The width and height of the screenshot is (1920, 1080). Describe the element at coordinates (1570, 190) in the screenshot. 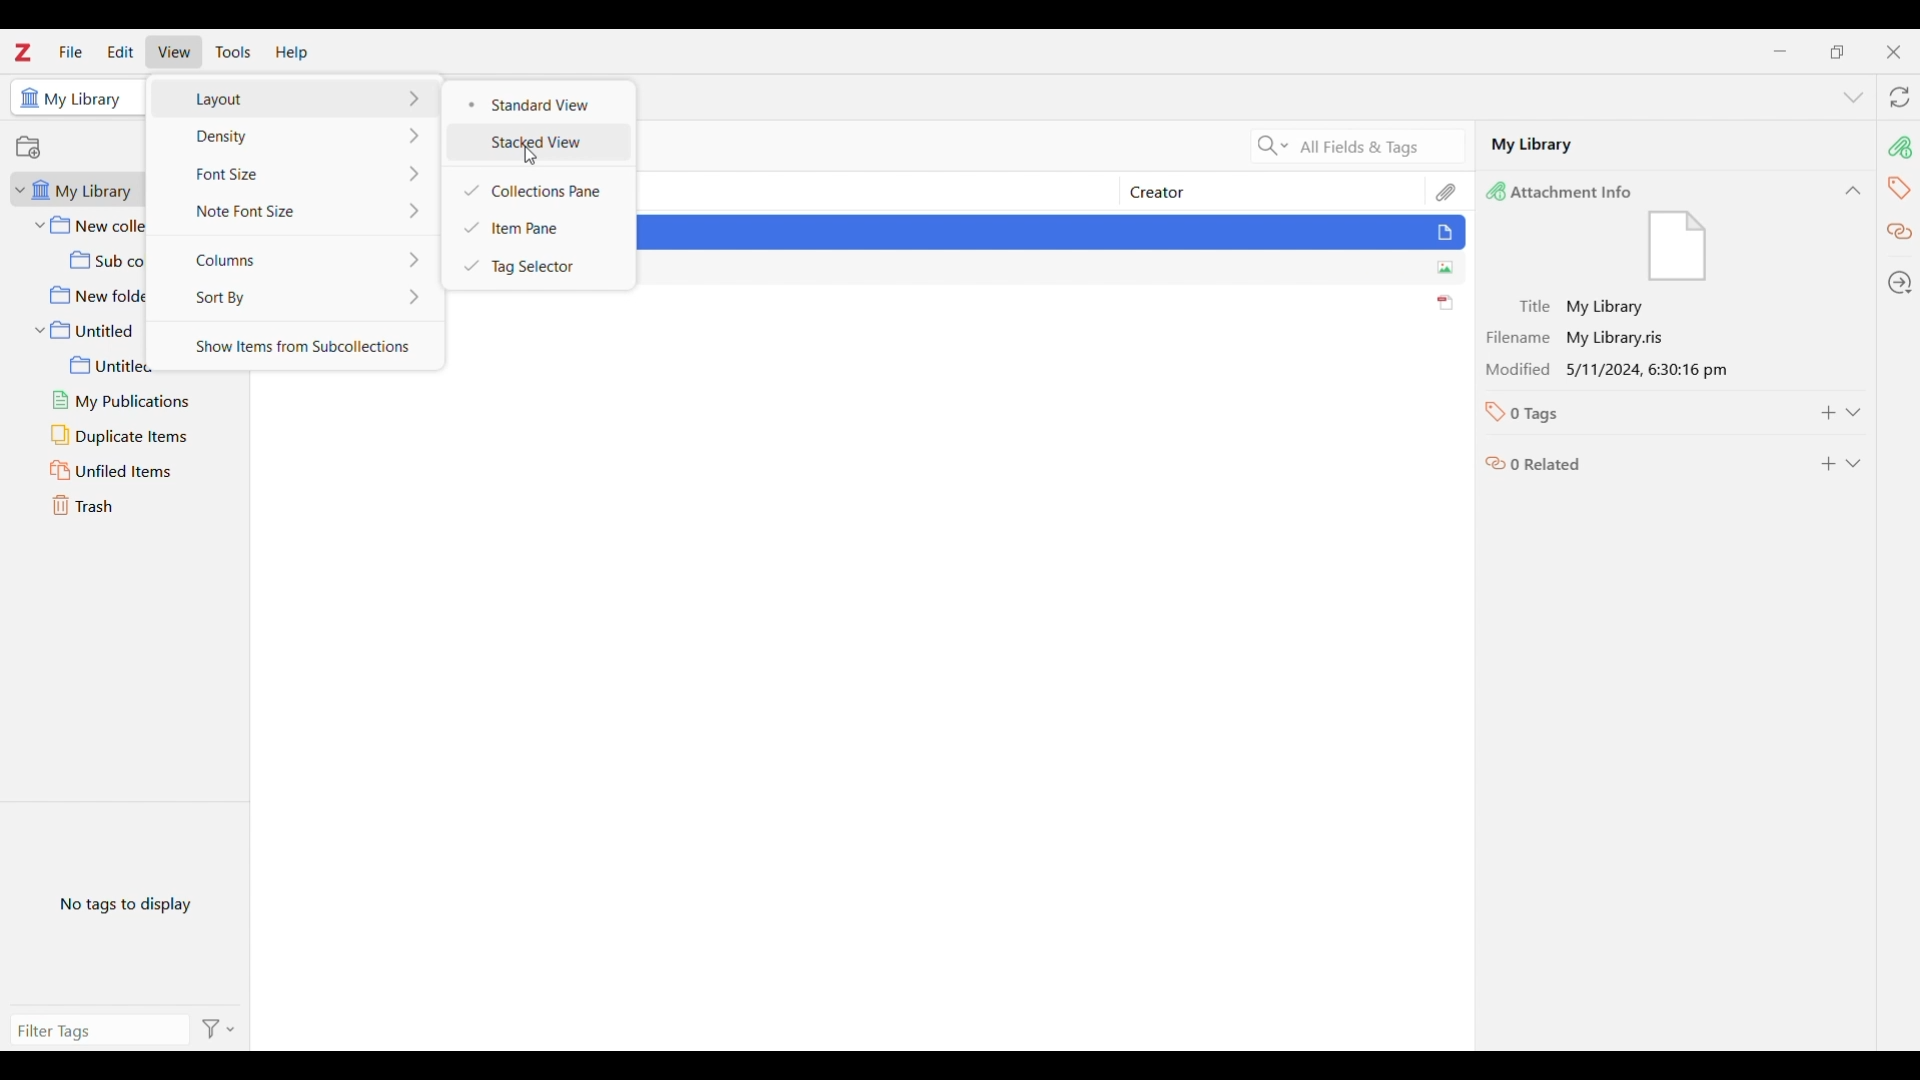

I see `Attachments info` at that location.